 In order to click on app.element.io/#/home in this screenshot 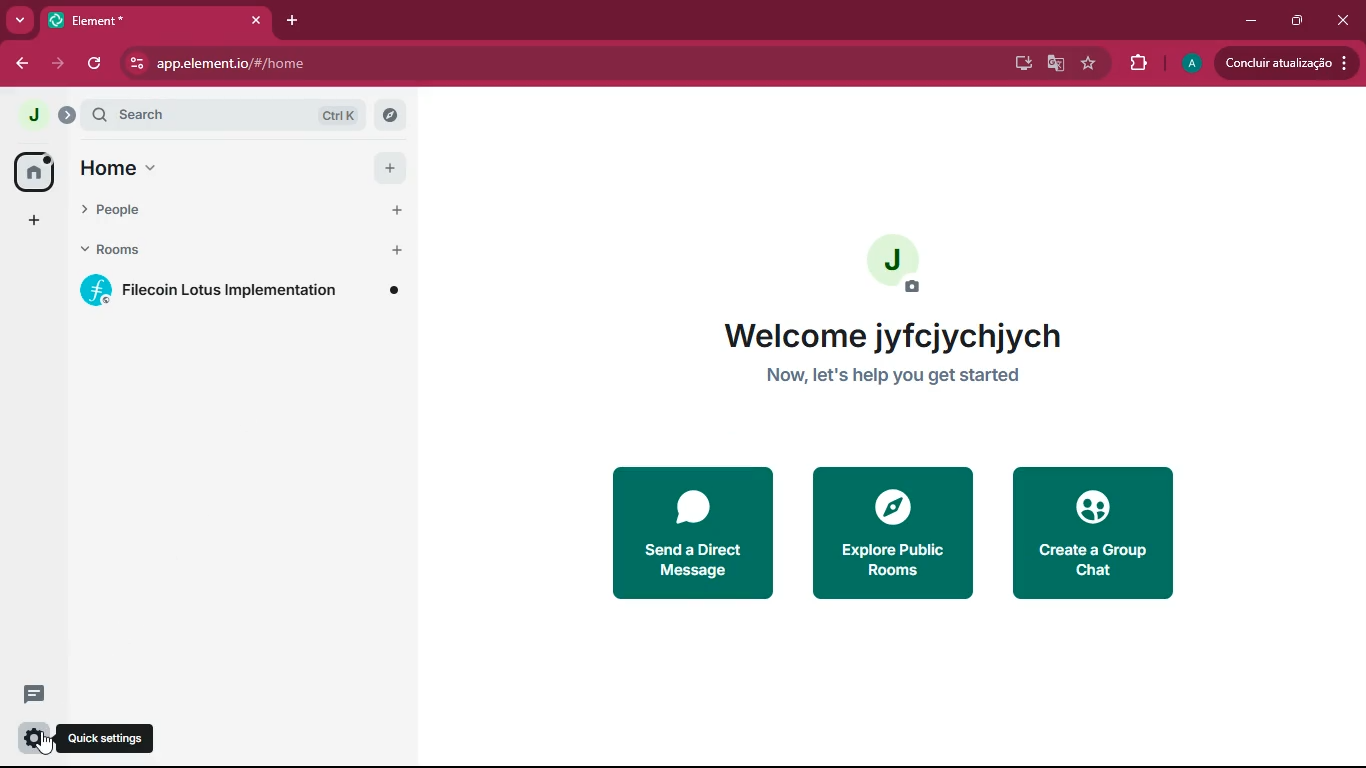, I will do `click(323, 63)`.